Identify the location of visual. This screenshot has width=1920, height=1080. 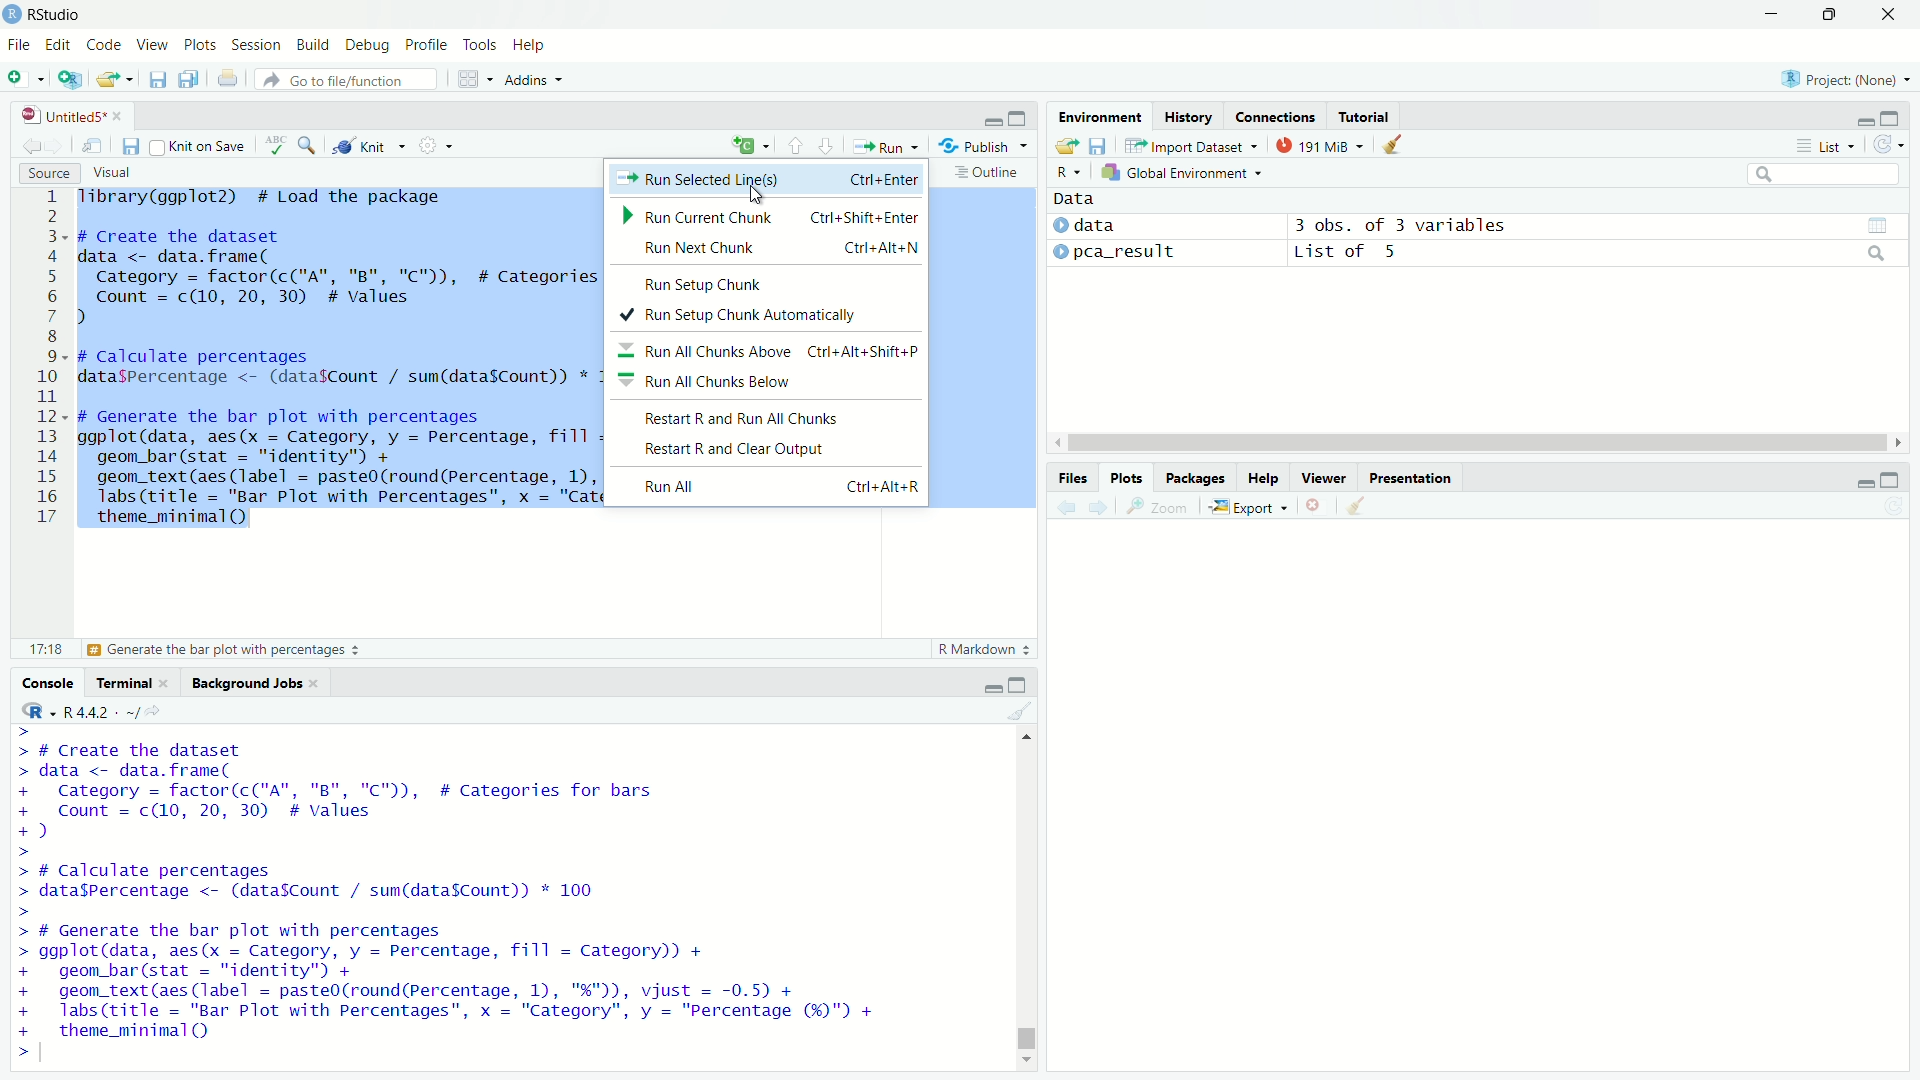
(117, 172).